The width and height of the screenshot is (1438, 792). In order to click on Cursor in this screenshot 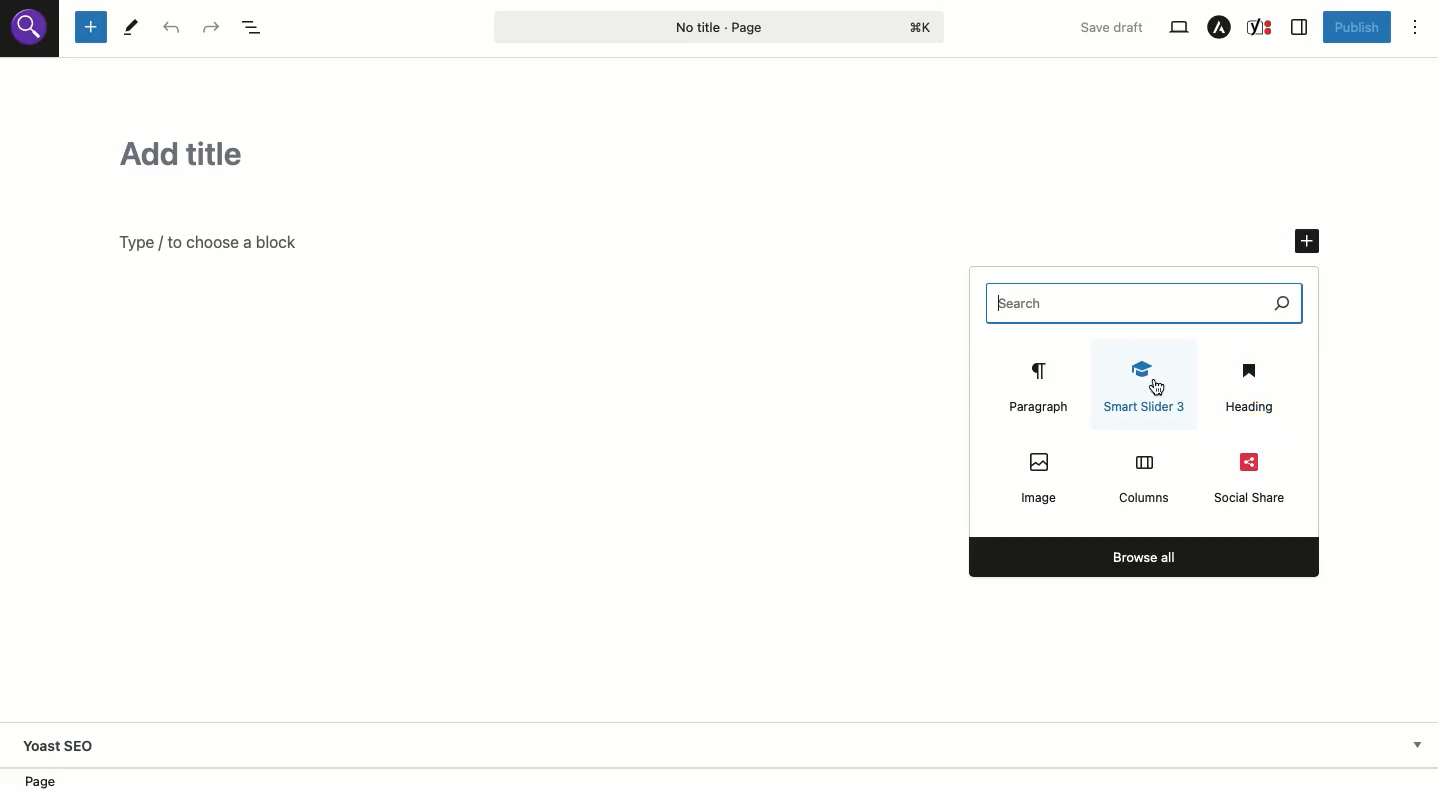, I will do `click(1159, 387)`.